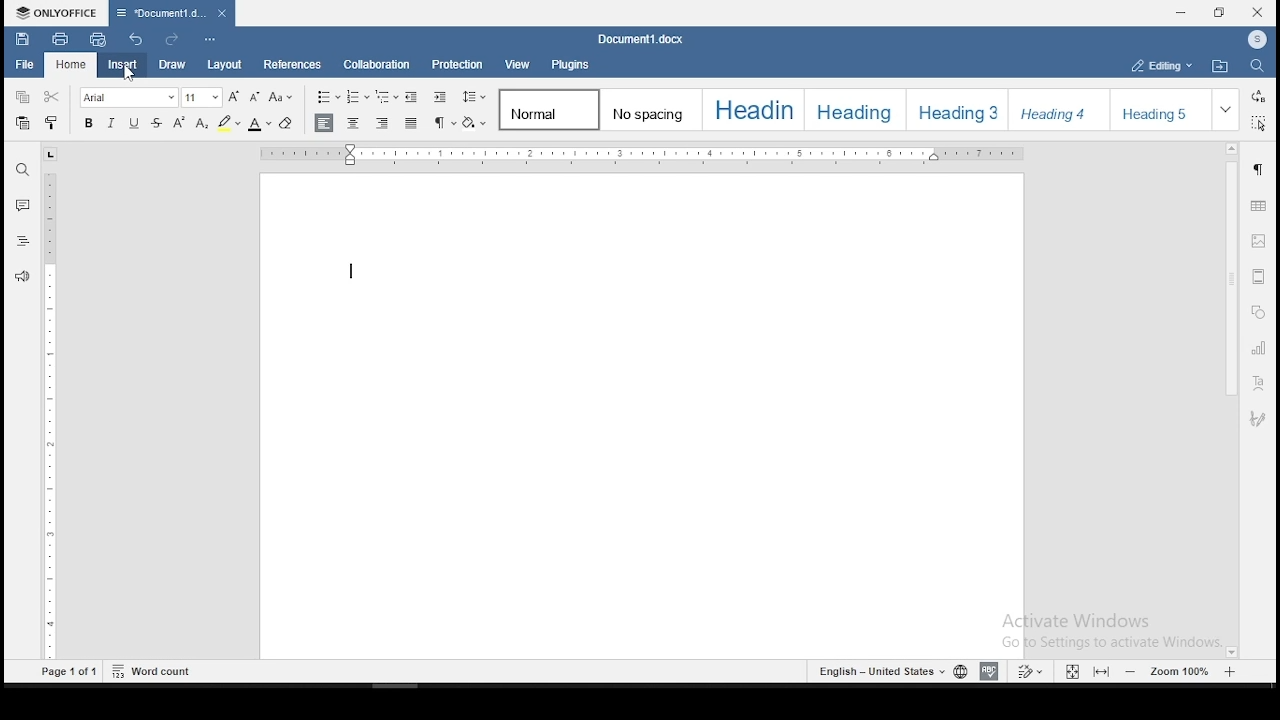 This screenshot has height=720, width=1280. Describe the element at coordinates (1260, 207) in the screenshot. I see `table settings` at that location.